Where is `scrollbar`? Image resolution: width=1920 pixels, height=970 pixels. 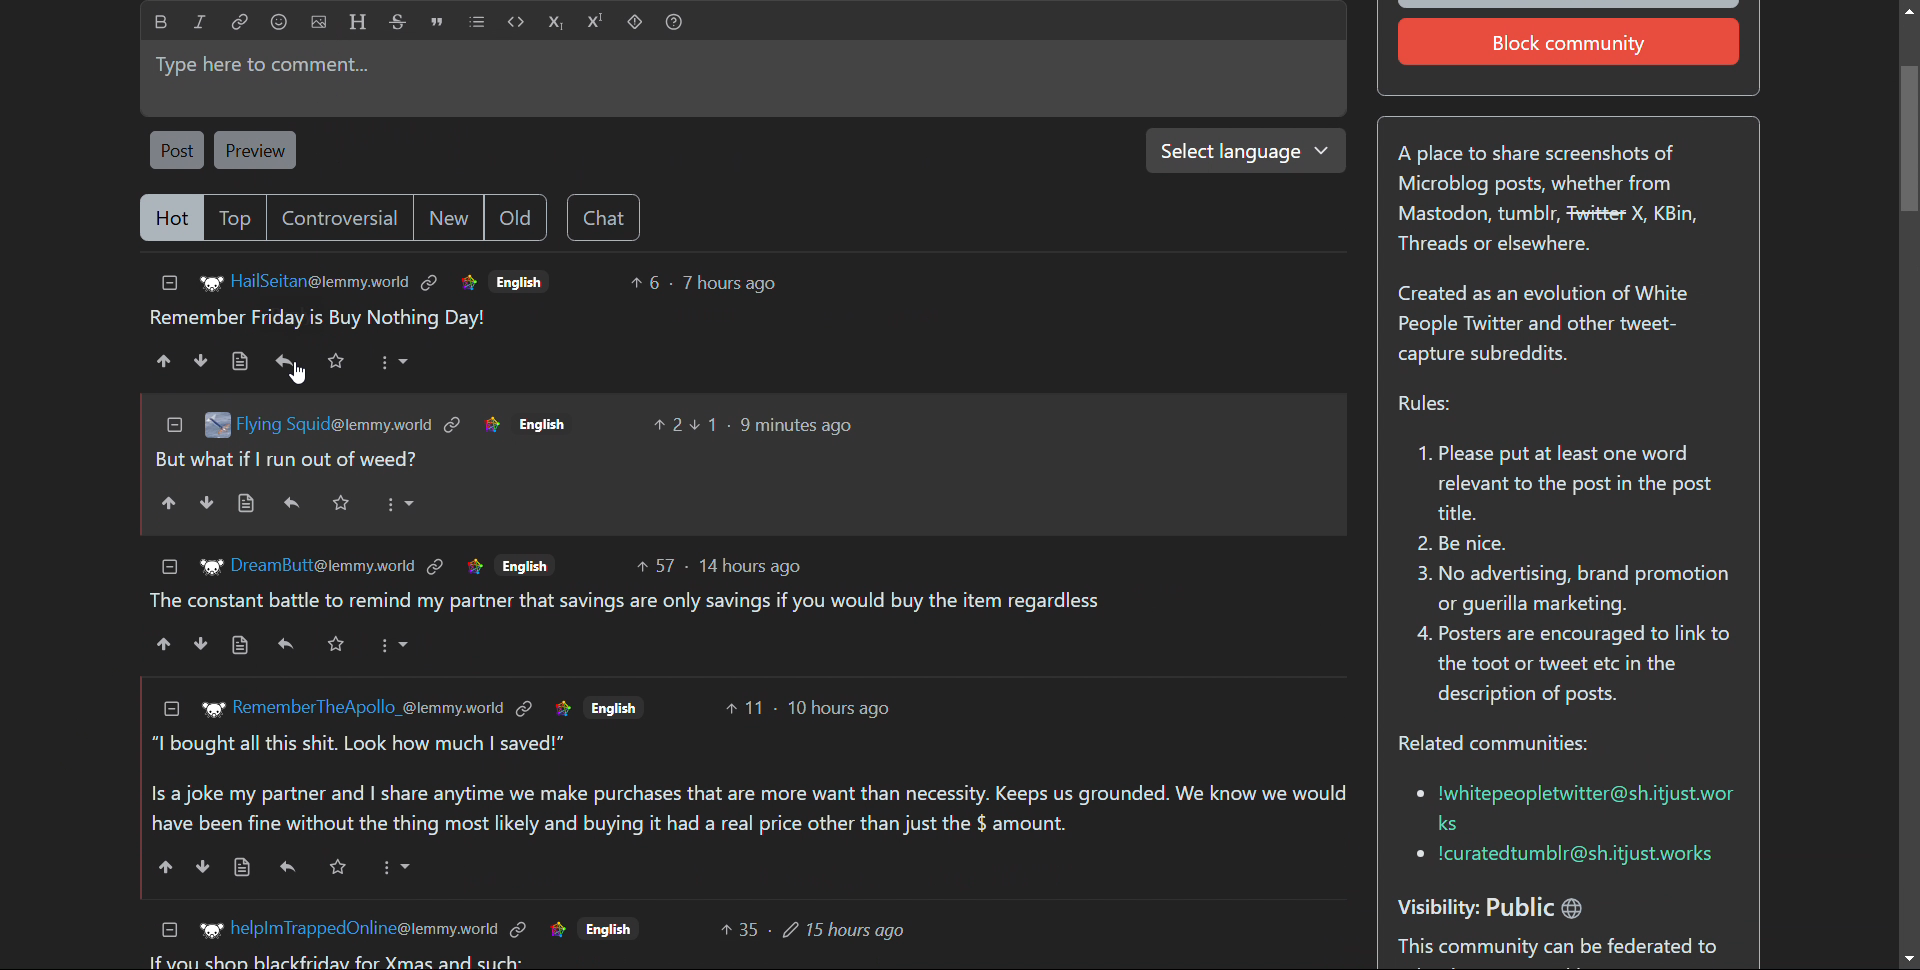
scrollbar is located at coordinates (1907, 478).